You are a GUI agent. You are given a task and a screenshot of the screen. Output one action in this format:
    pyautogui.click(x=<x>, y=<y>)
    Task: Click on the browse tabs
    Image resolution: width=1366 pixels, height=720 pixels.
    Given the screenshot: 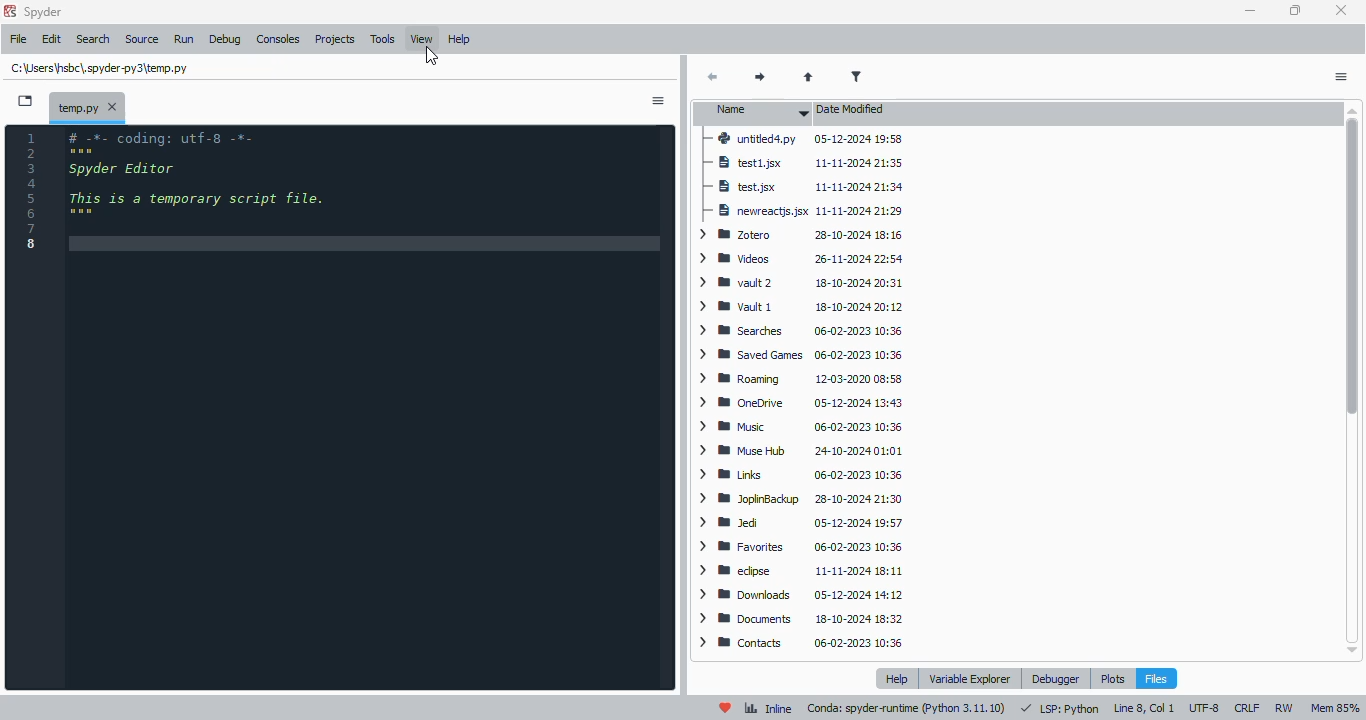 What is the action you would take?
    pyautogui.click(x=26, y=101)
    